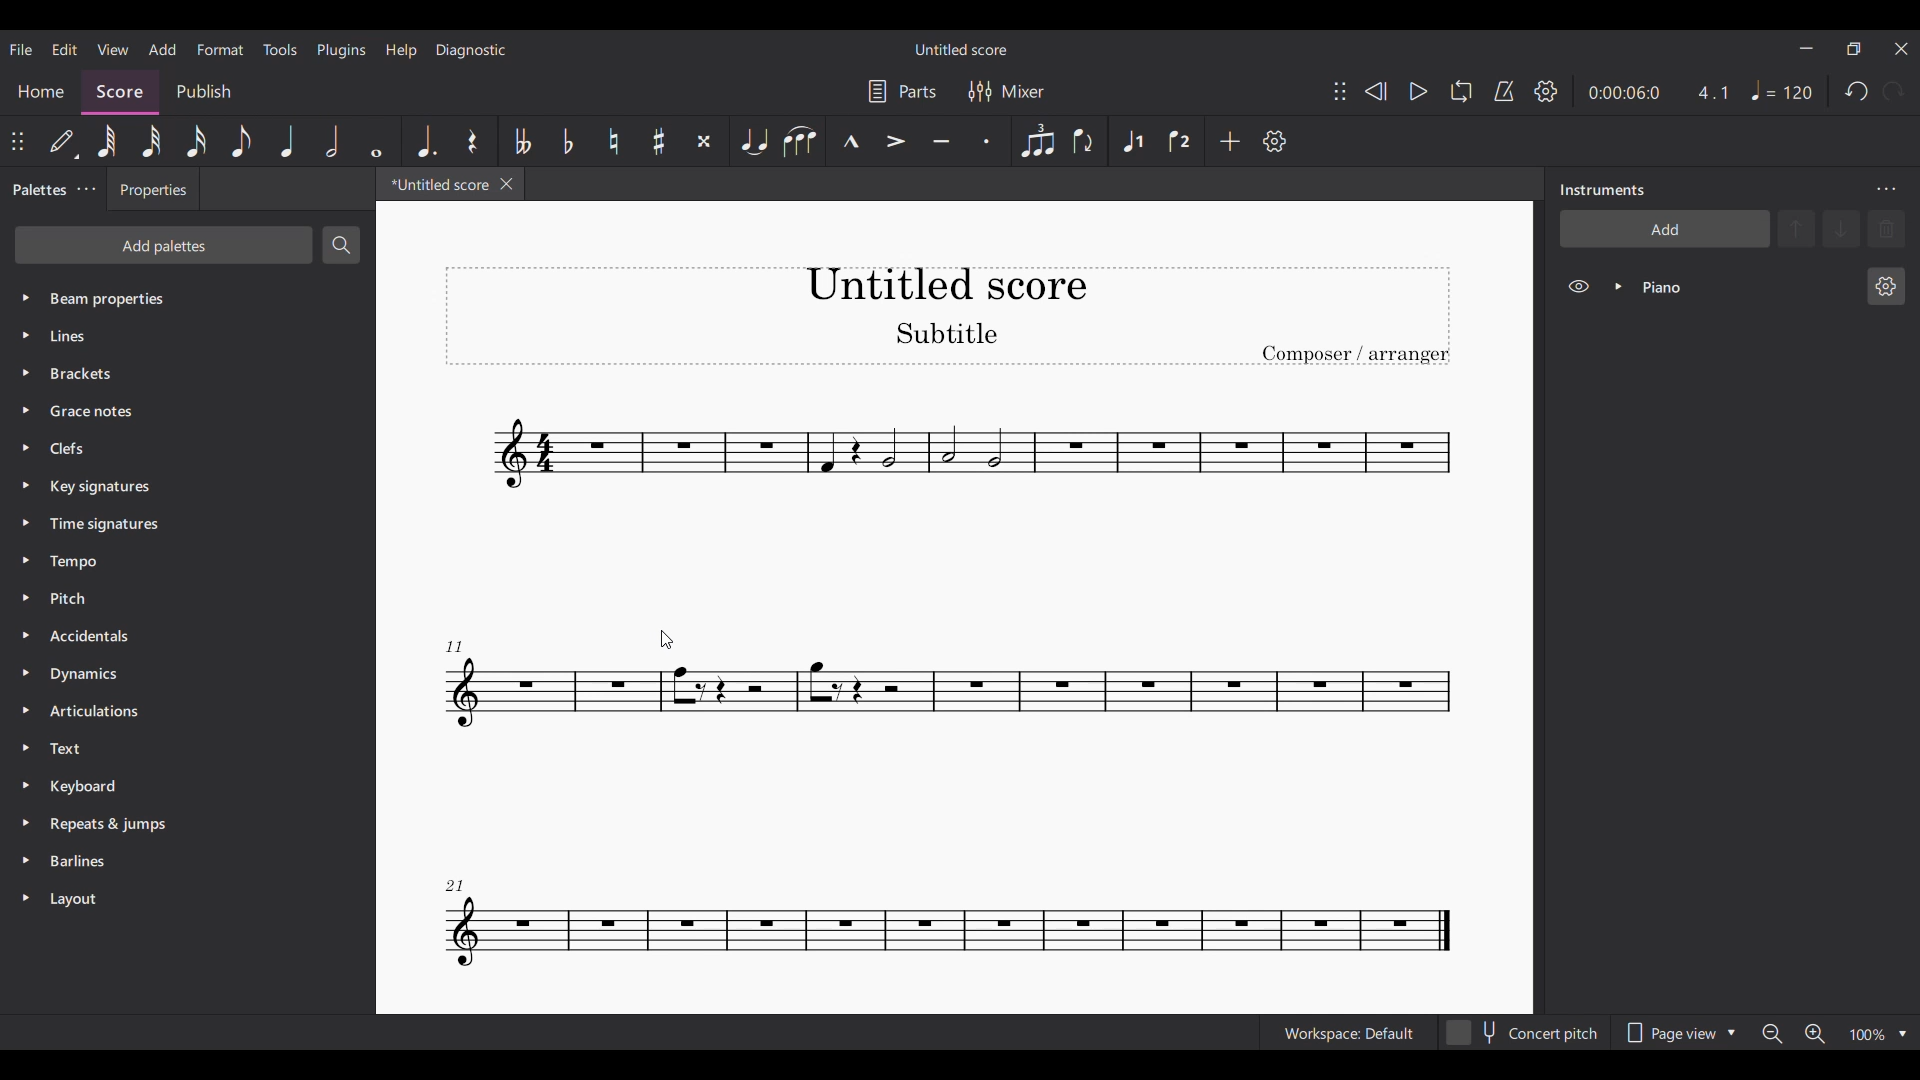 The width and height of the screenshot is (1920, 1080). Describe the element at coordinates (1682, 1027) in the screenshot. I see `Page view options` at that location.